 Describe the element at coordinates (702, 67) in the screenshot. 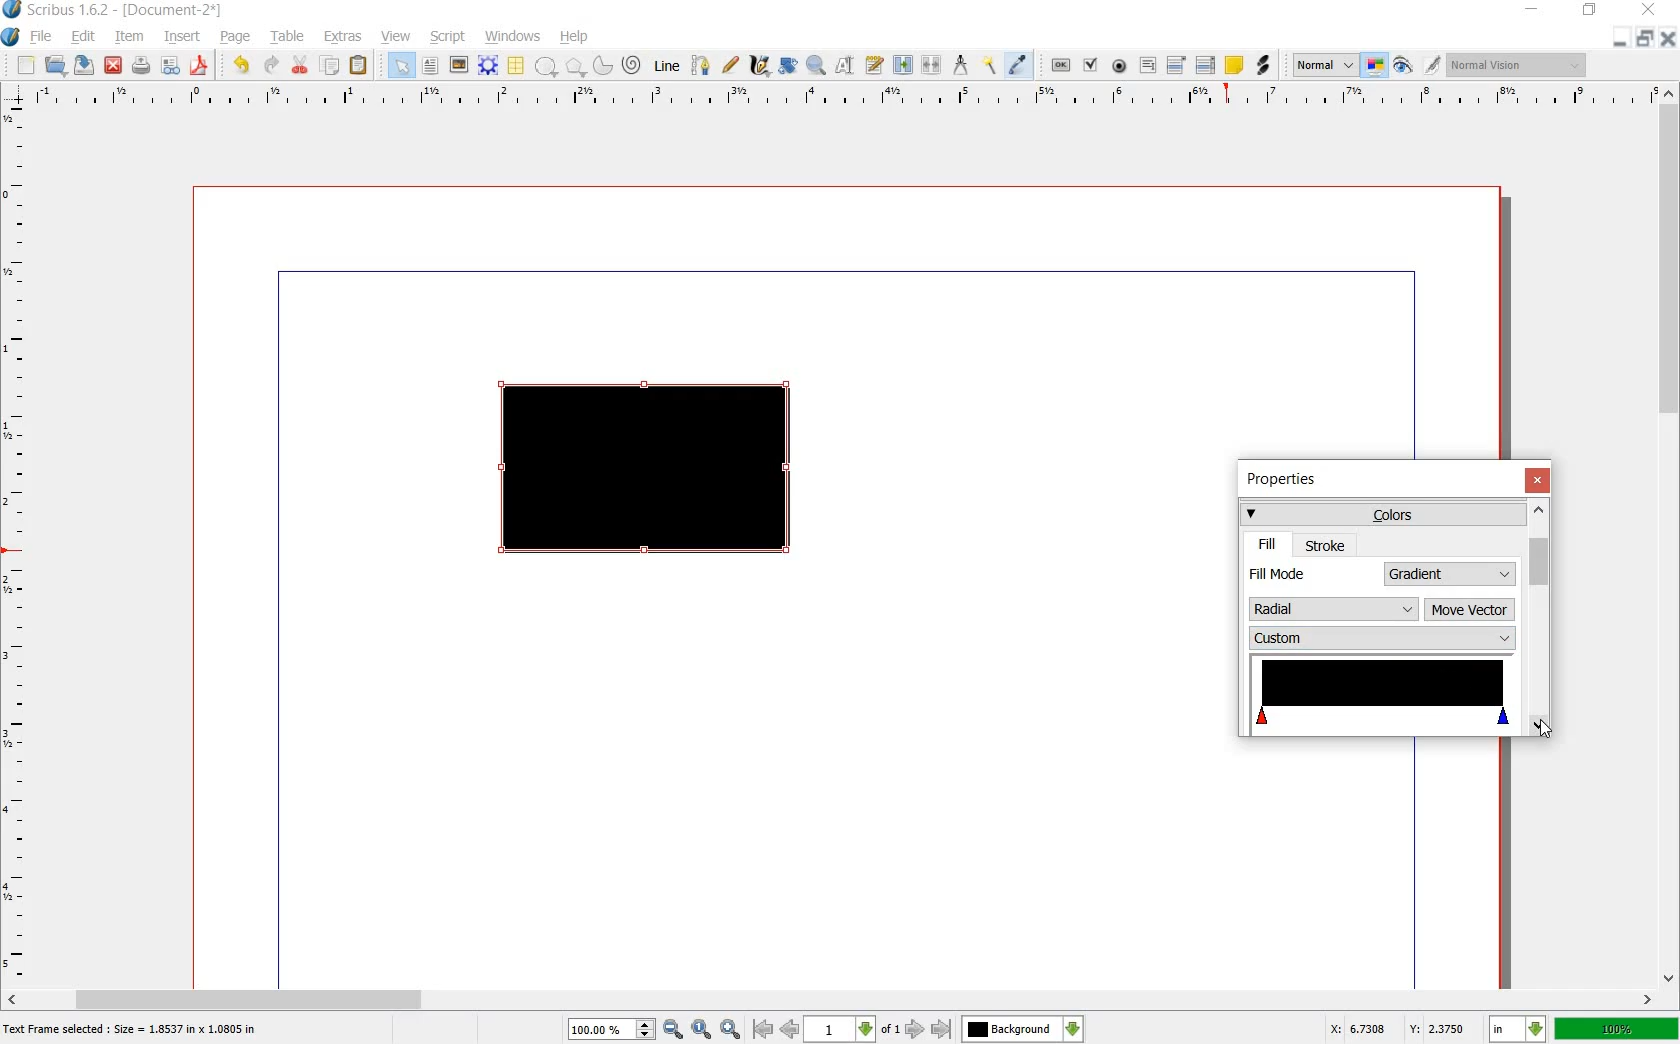

I see `bezier curve` at that location.